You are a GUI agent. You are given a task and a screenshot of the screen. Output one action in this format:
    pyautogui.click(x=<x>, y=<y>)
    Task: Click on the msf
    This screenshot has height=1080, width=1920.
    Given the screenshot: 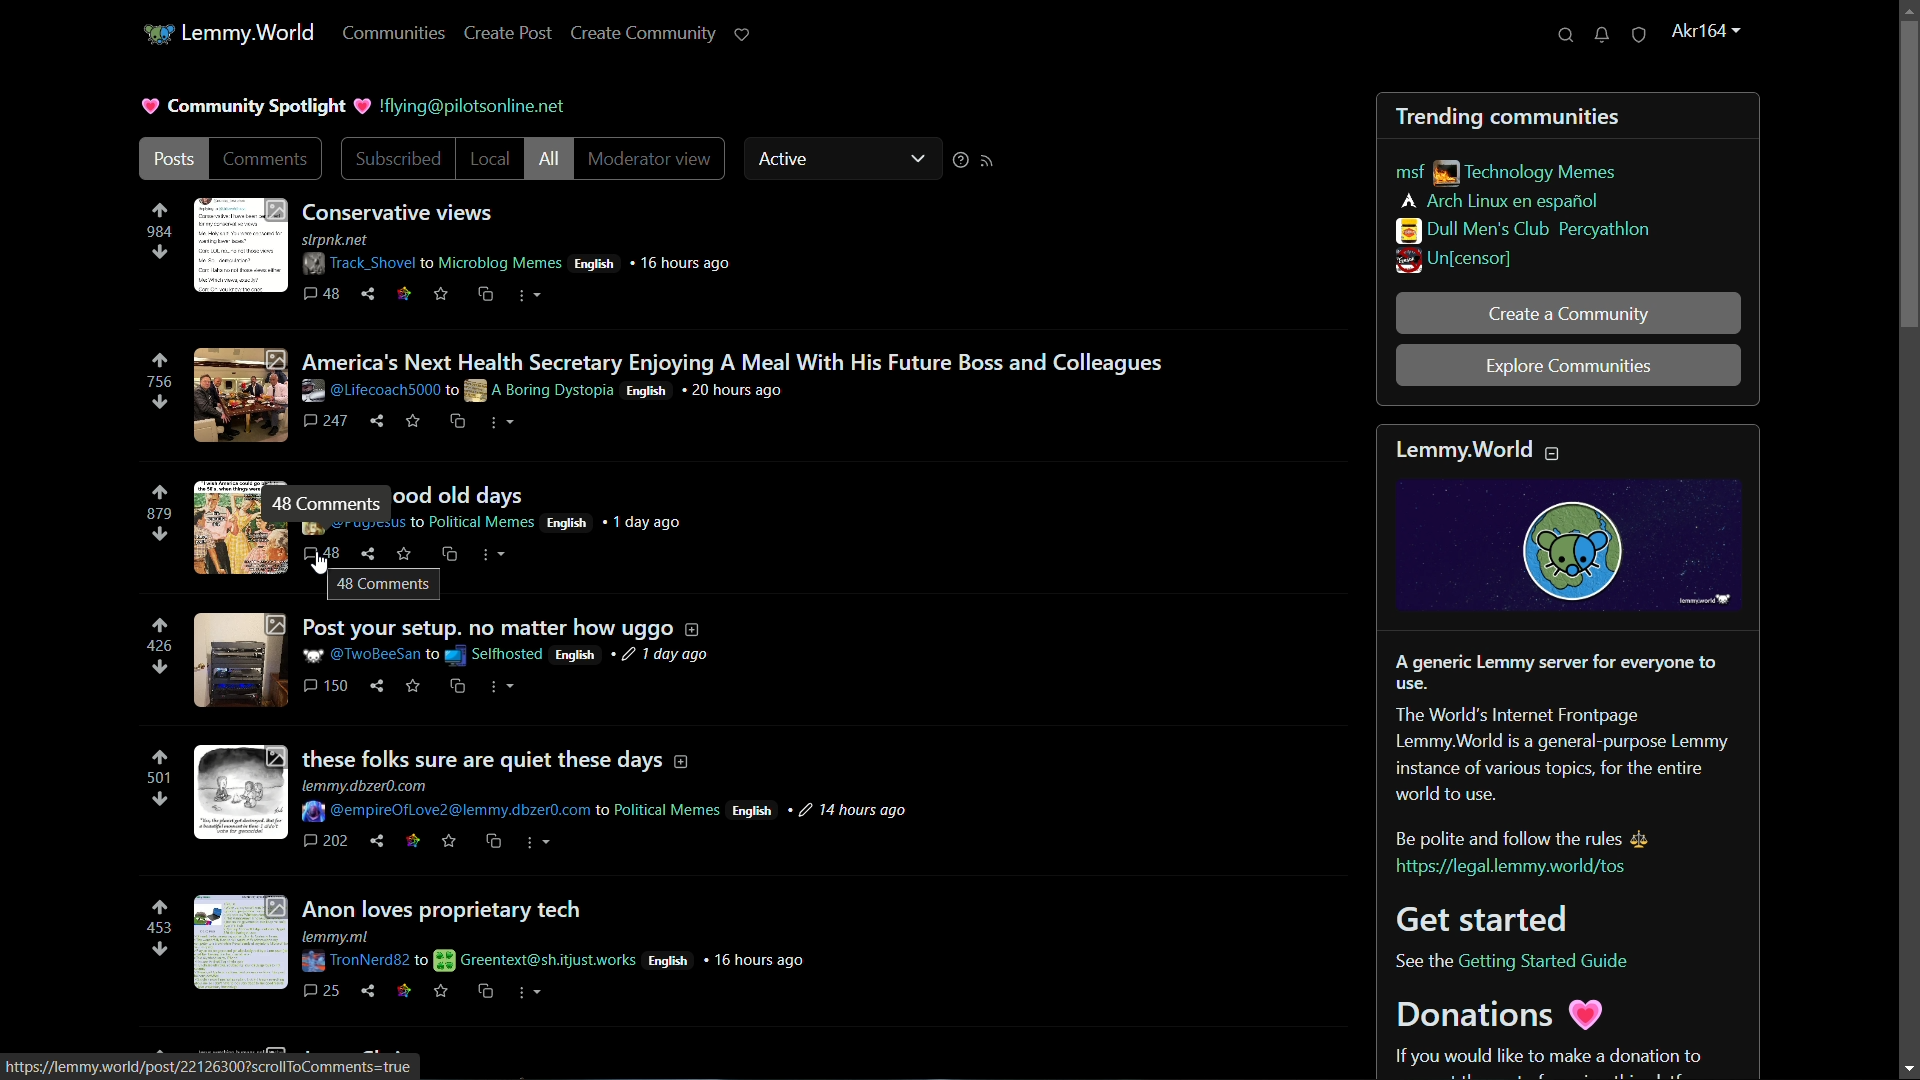 What is the action you would take?
    pyautogui.click(x=1407, y=173)
    